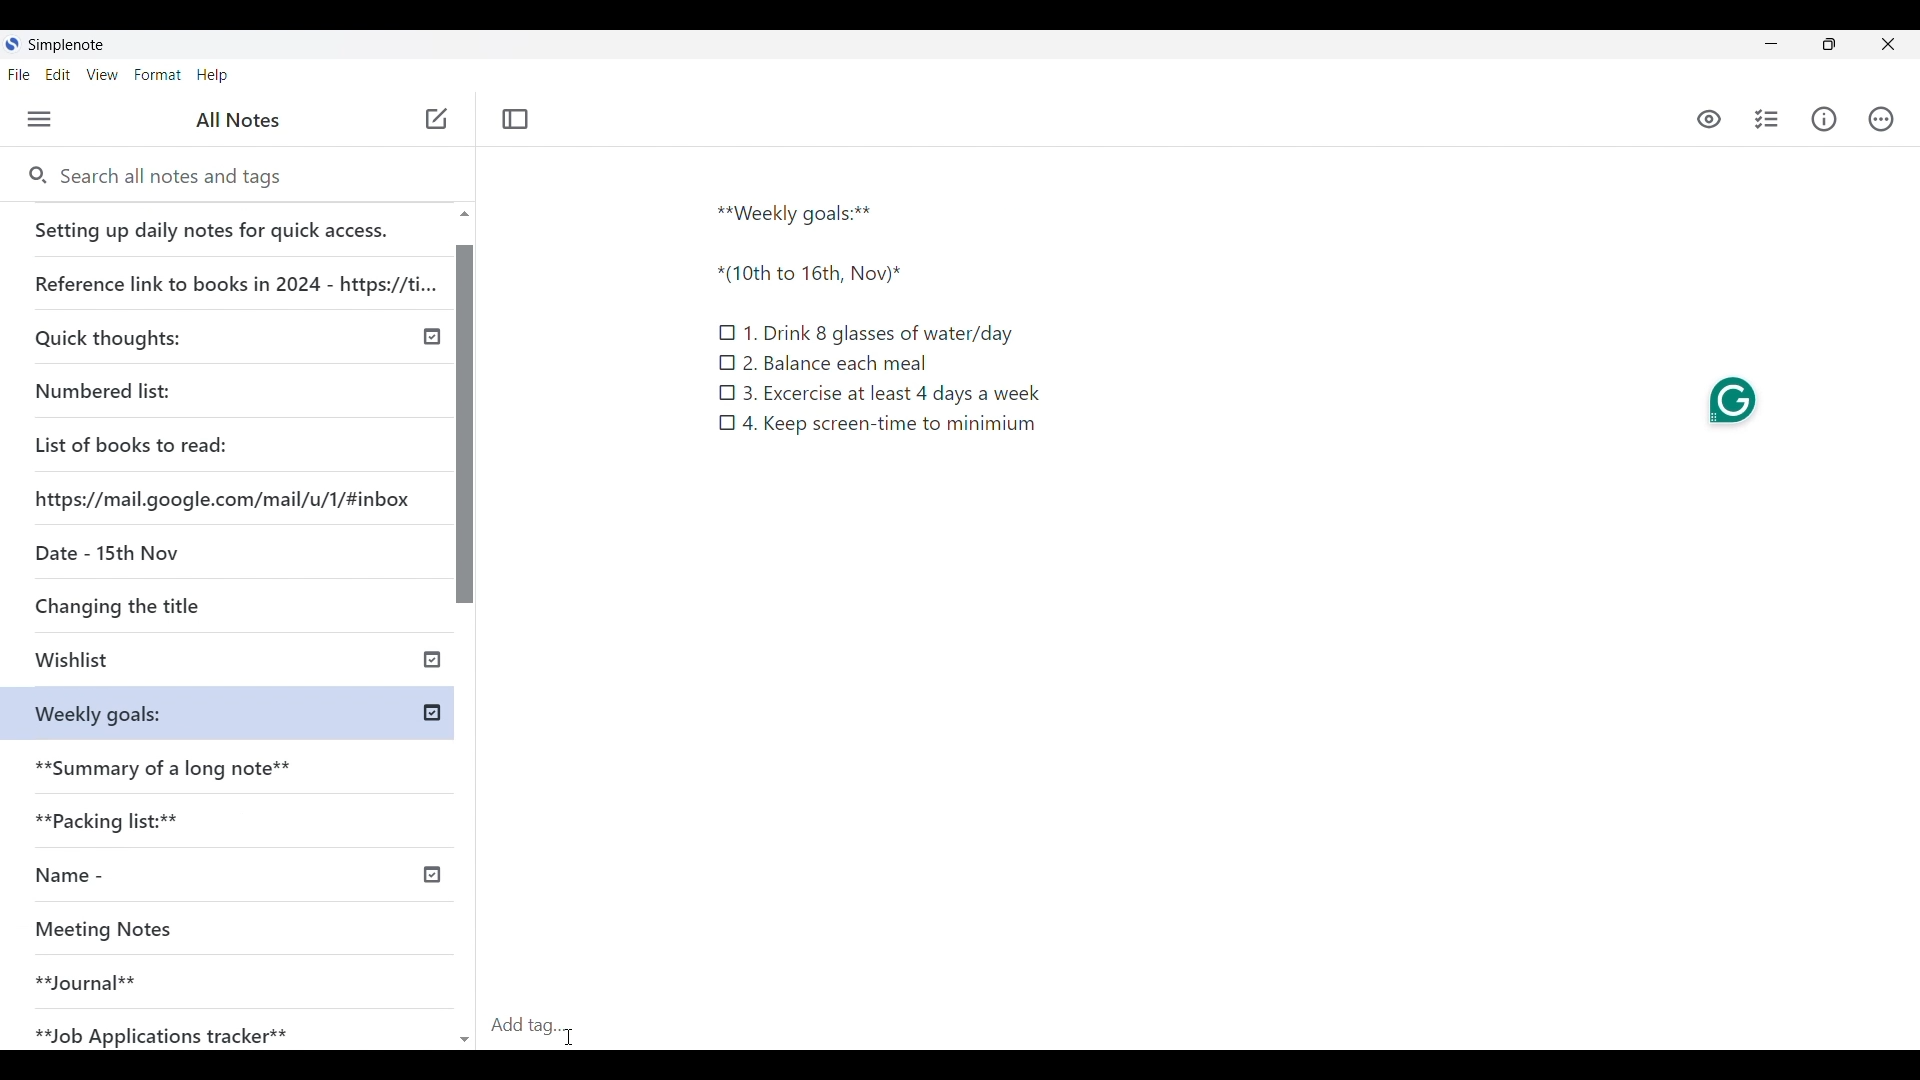  Describe the element at coordinates (39, 119) in the screenshot. I see `Menu` at that location.